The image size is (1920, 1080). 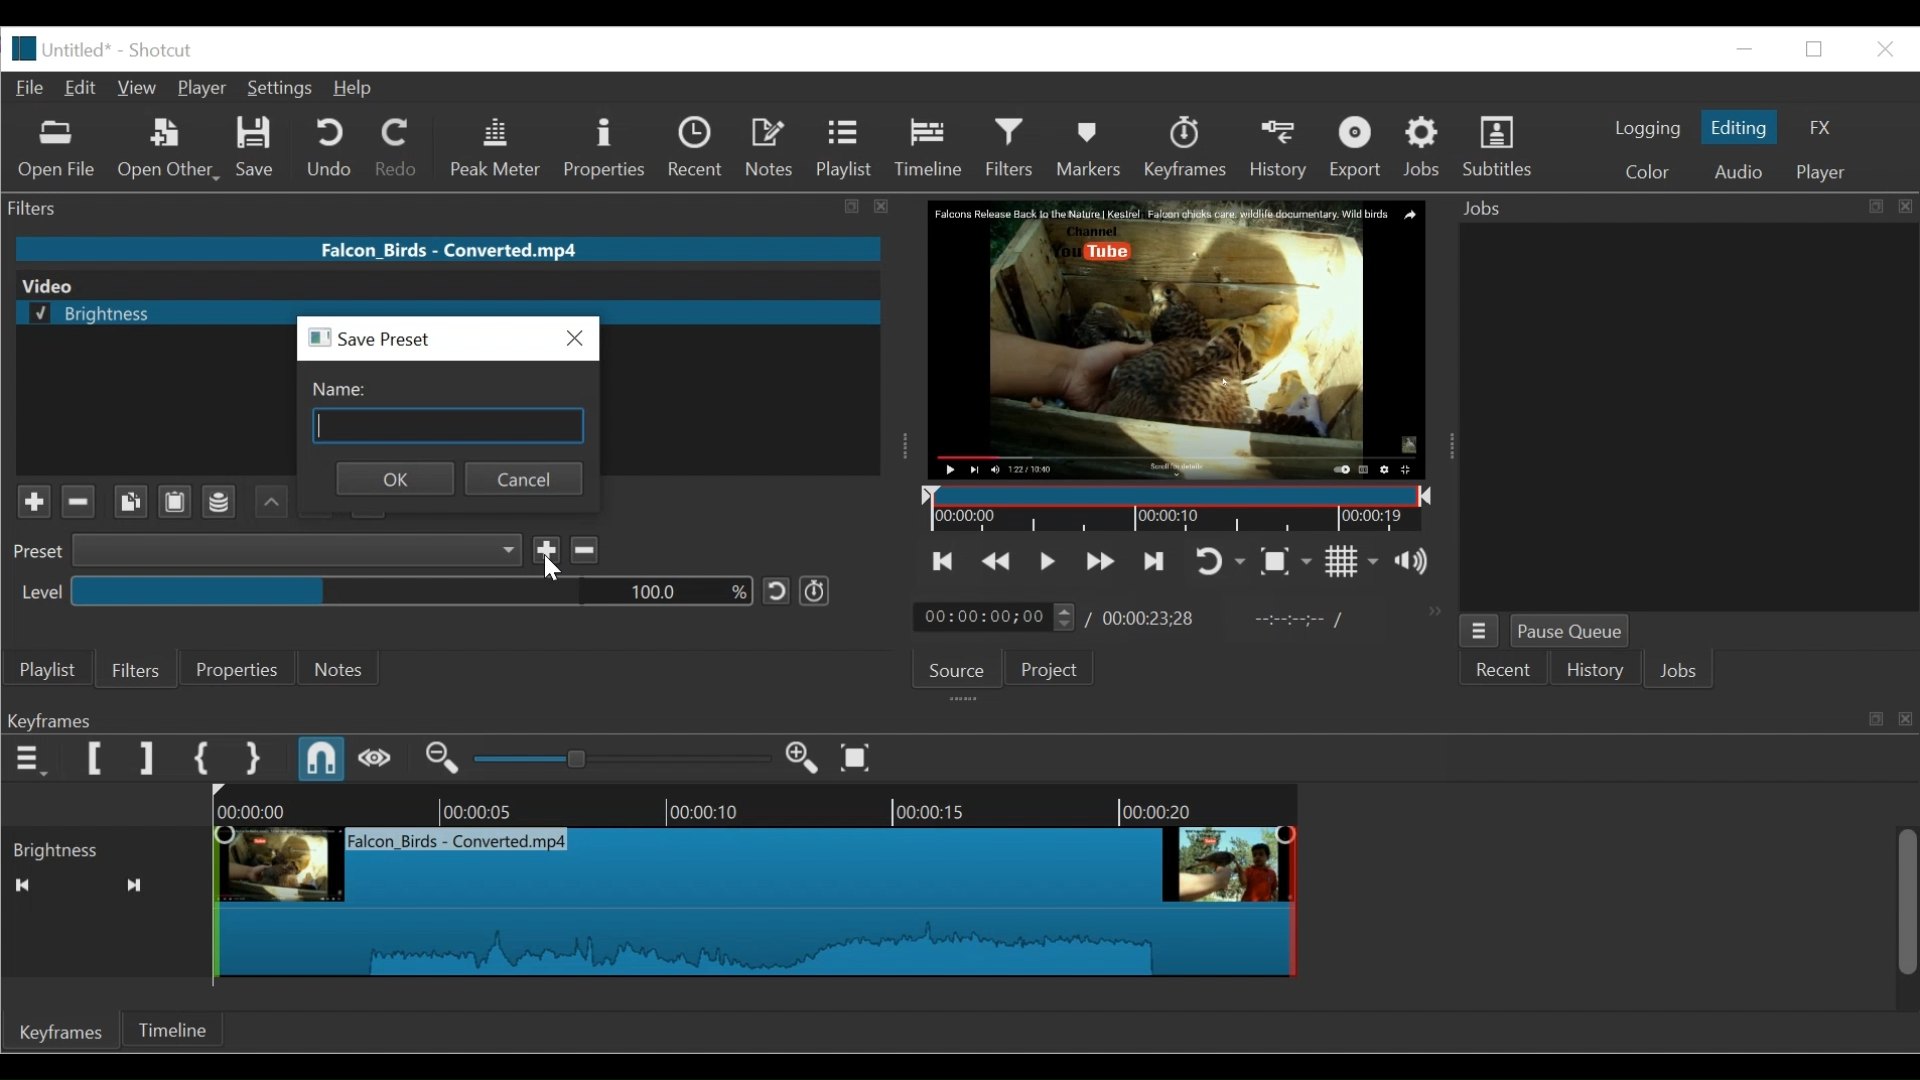 I want to click on Delete, so click(x=586, y=550).